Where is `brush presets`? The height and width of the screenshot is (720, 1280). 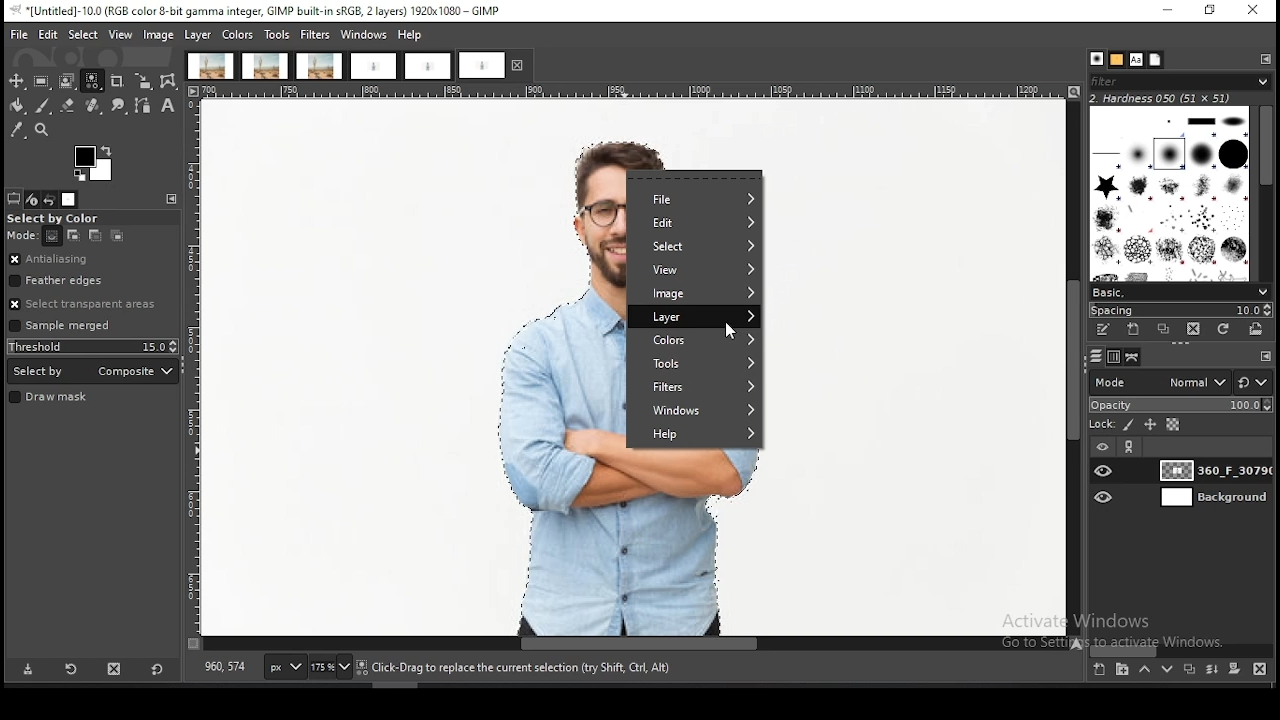 brush presets is located at coordinates (1179, 293).